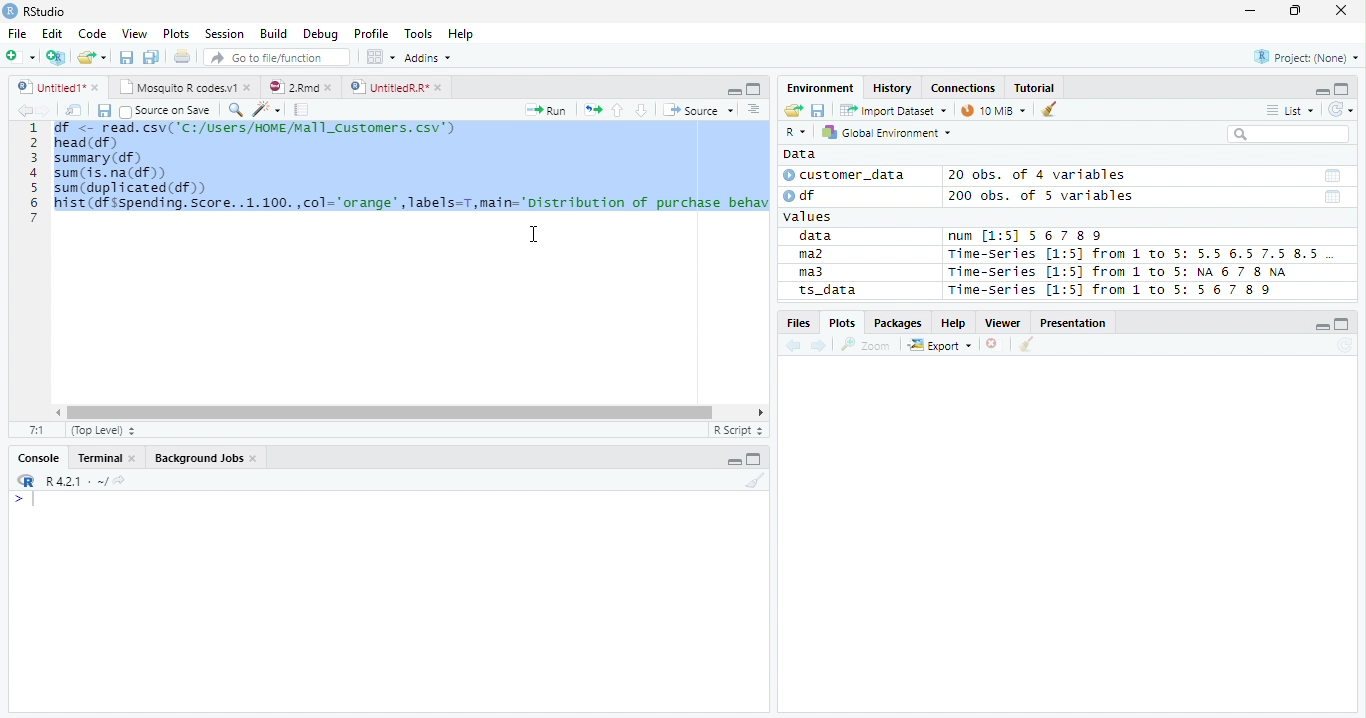 The height and width of the screenshot is (718, 1366). I want to click on Minimize, so click(1323, 328).